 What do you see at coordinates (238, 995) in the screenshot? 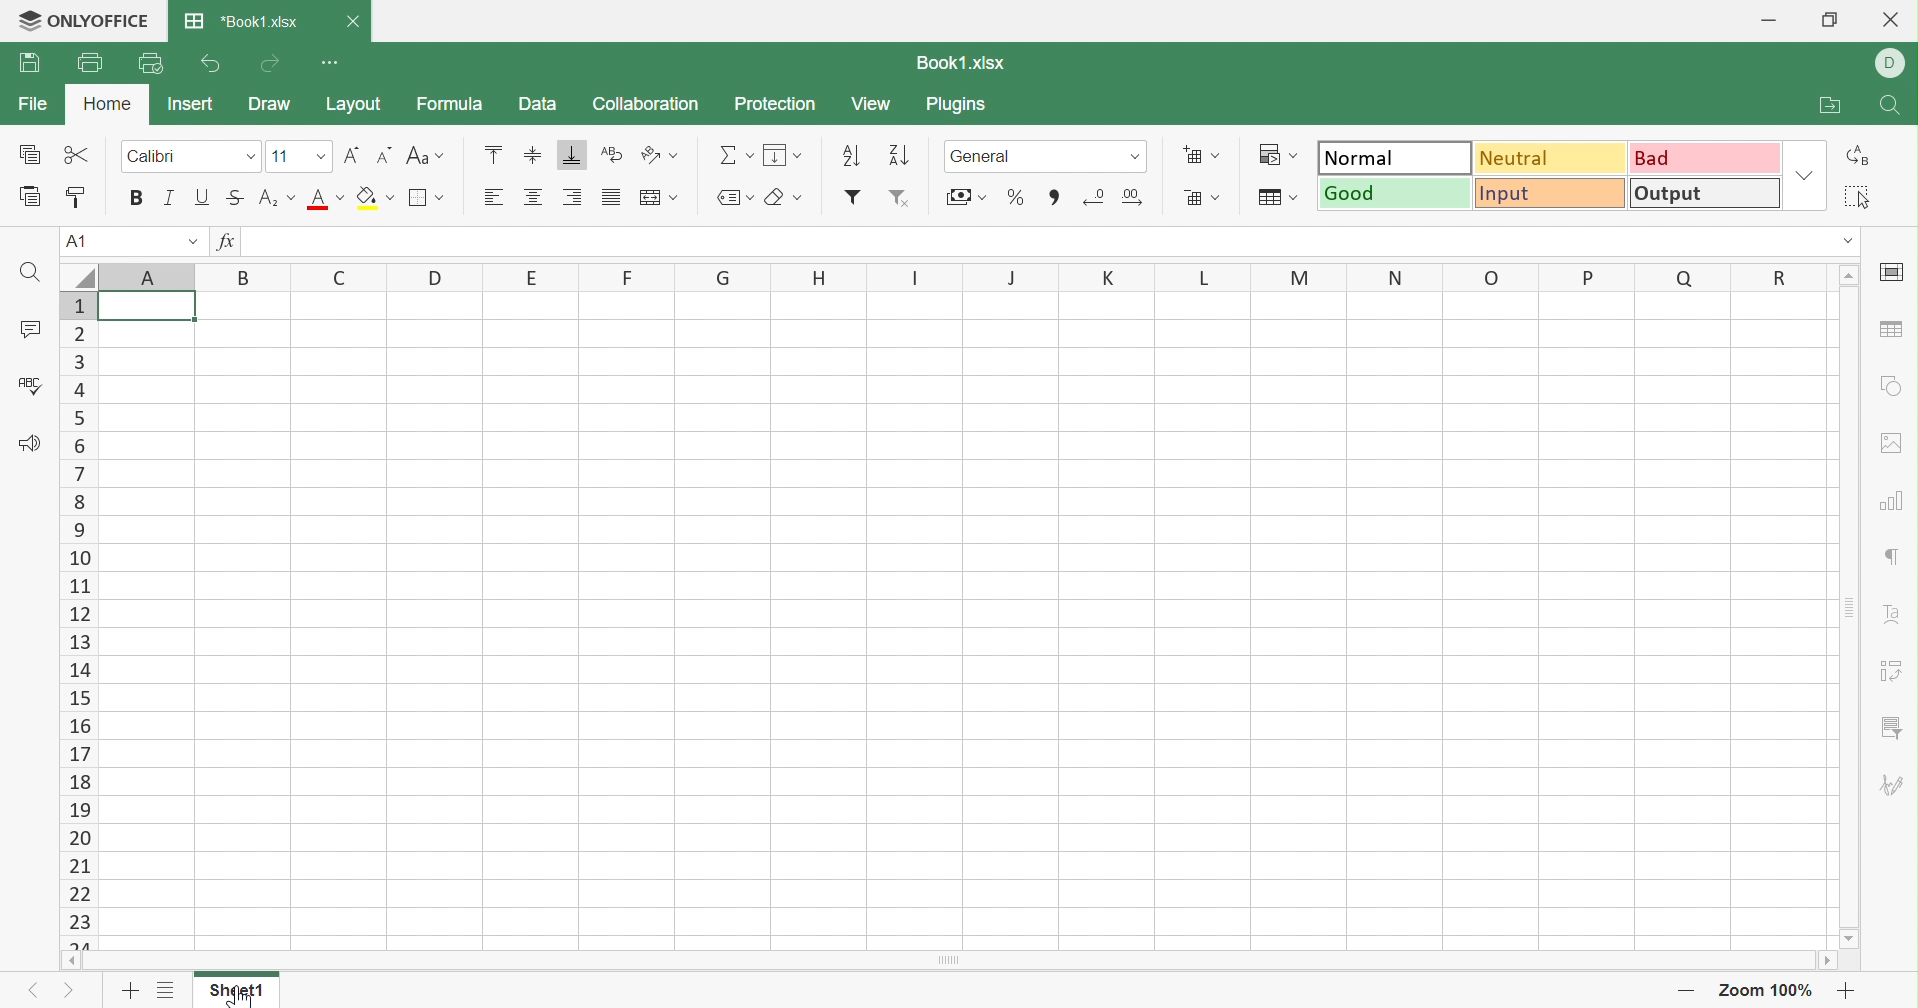
I see `Sheet1` at bounding box center [238, 995].